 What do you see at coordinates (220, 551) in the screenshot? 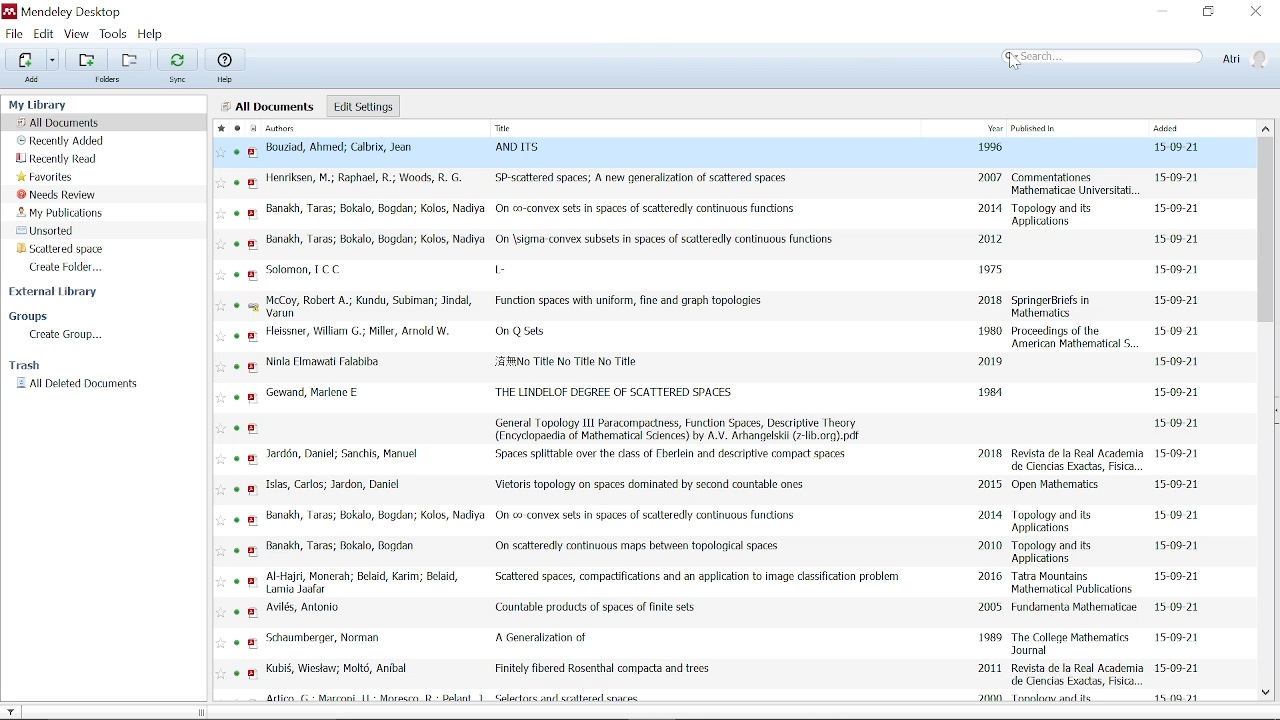
I see `Add to favorite` at bounding box center [220, 551].